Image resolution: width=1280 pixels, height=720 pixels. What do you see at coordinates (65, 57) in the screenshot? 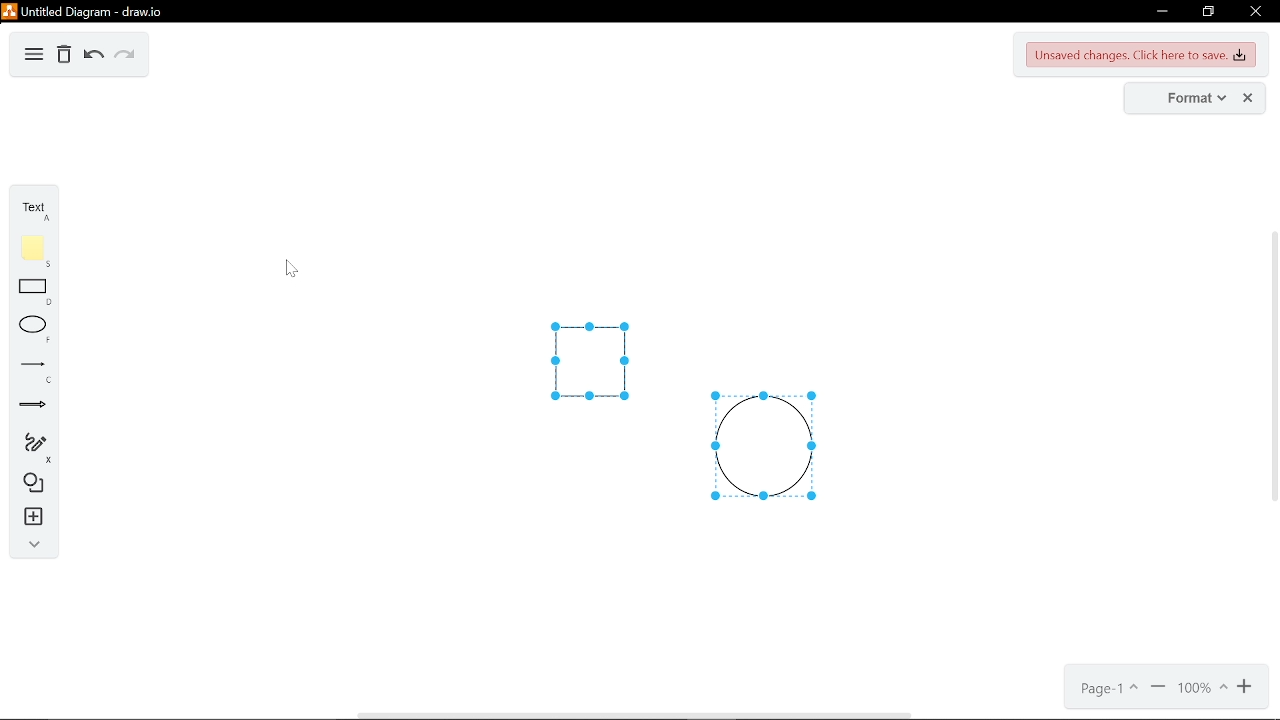
I see `delete` at bounding box center [65, 57].